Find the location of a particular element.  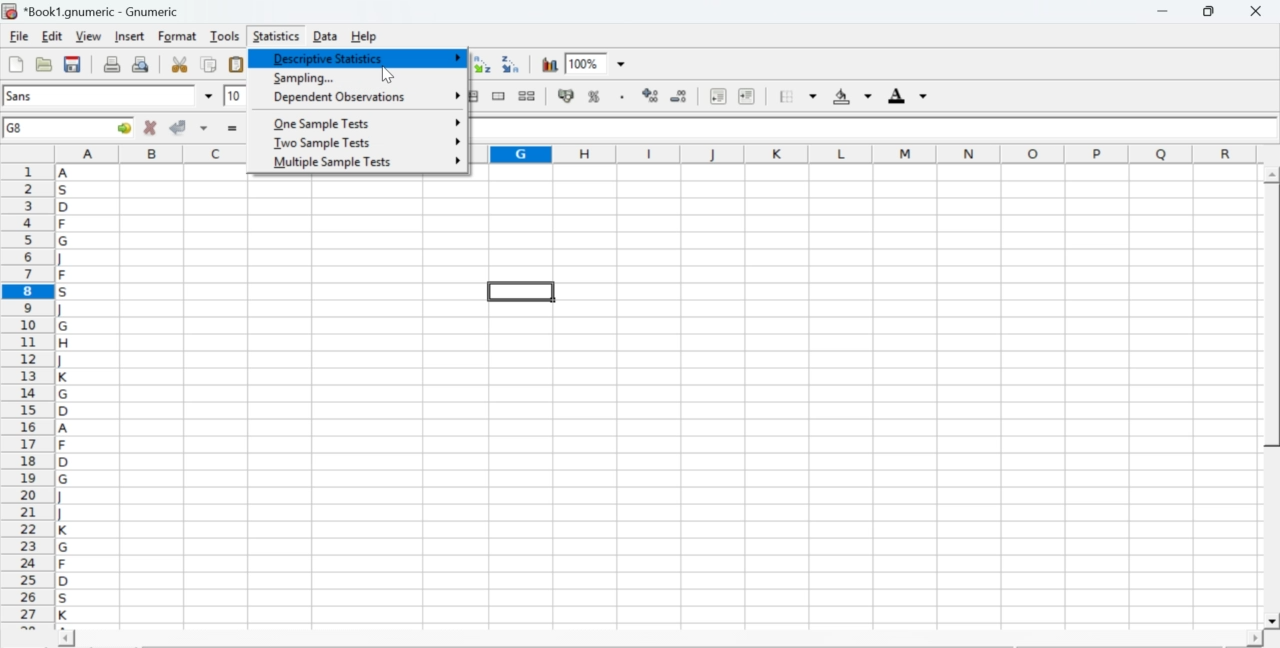

drop down is located at coordinates (262, 95).